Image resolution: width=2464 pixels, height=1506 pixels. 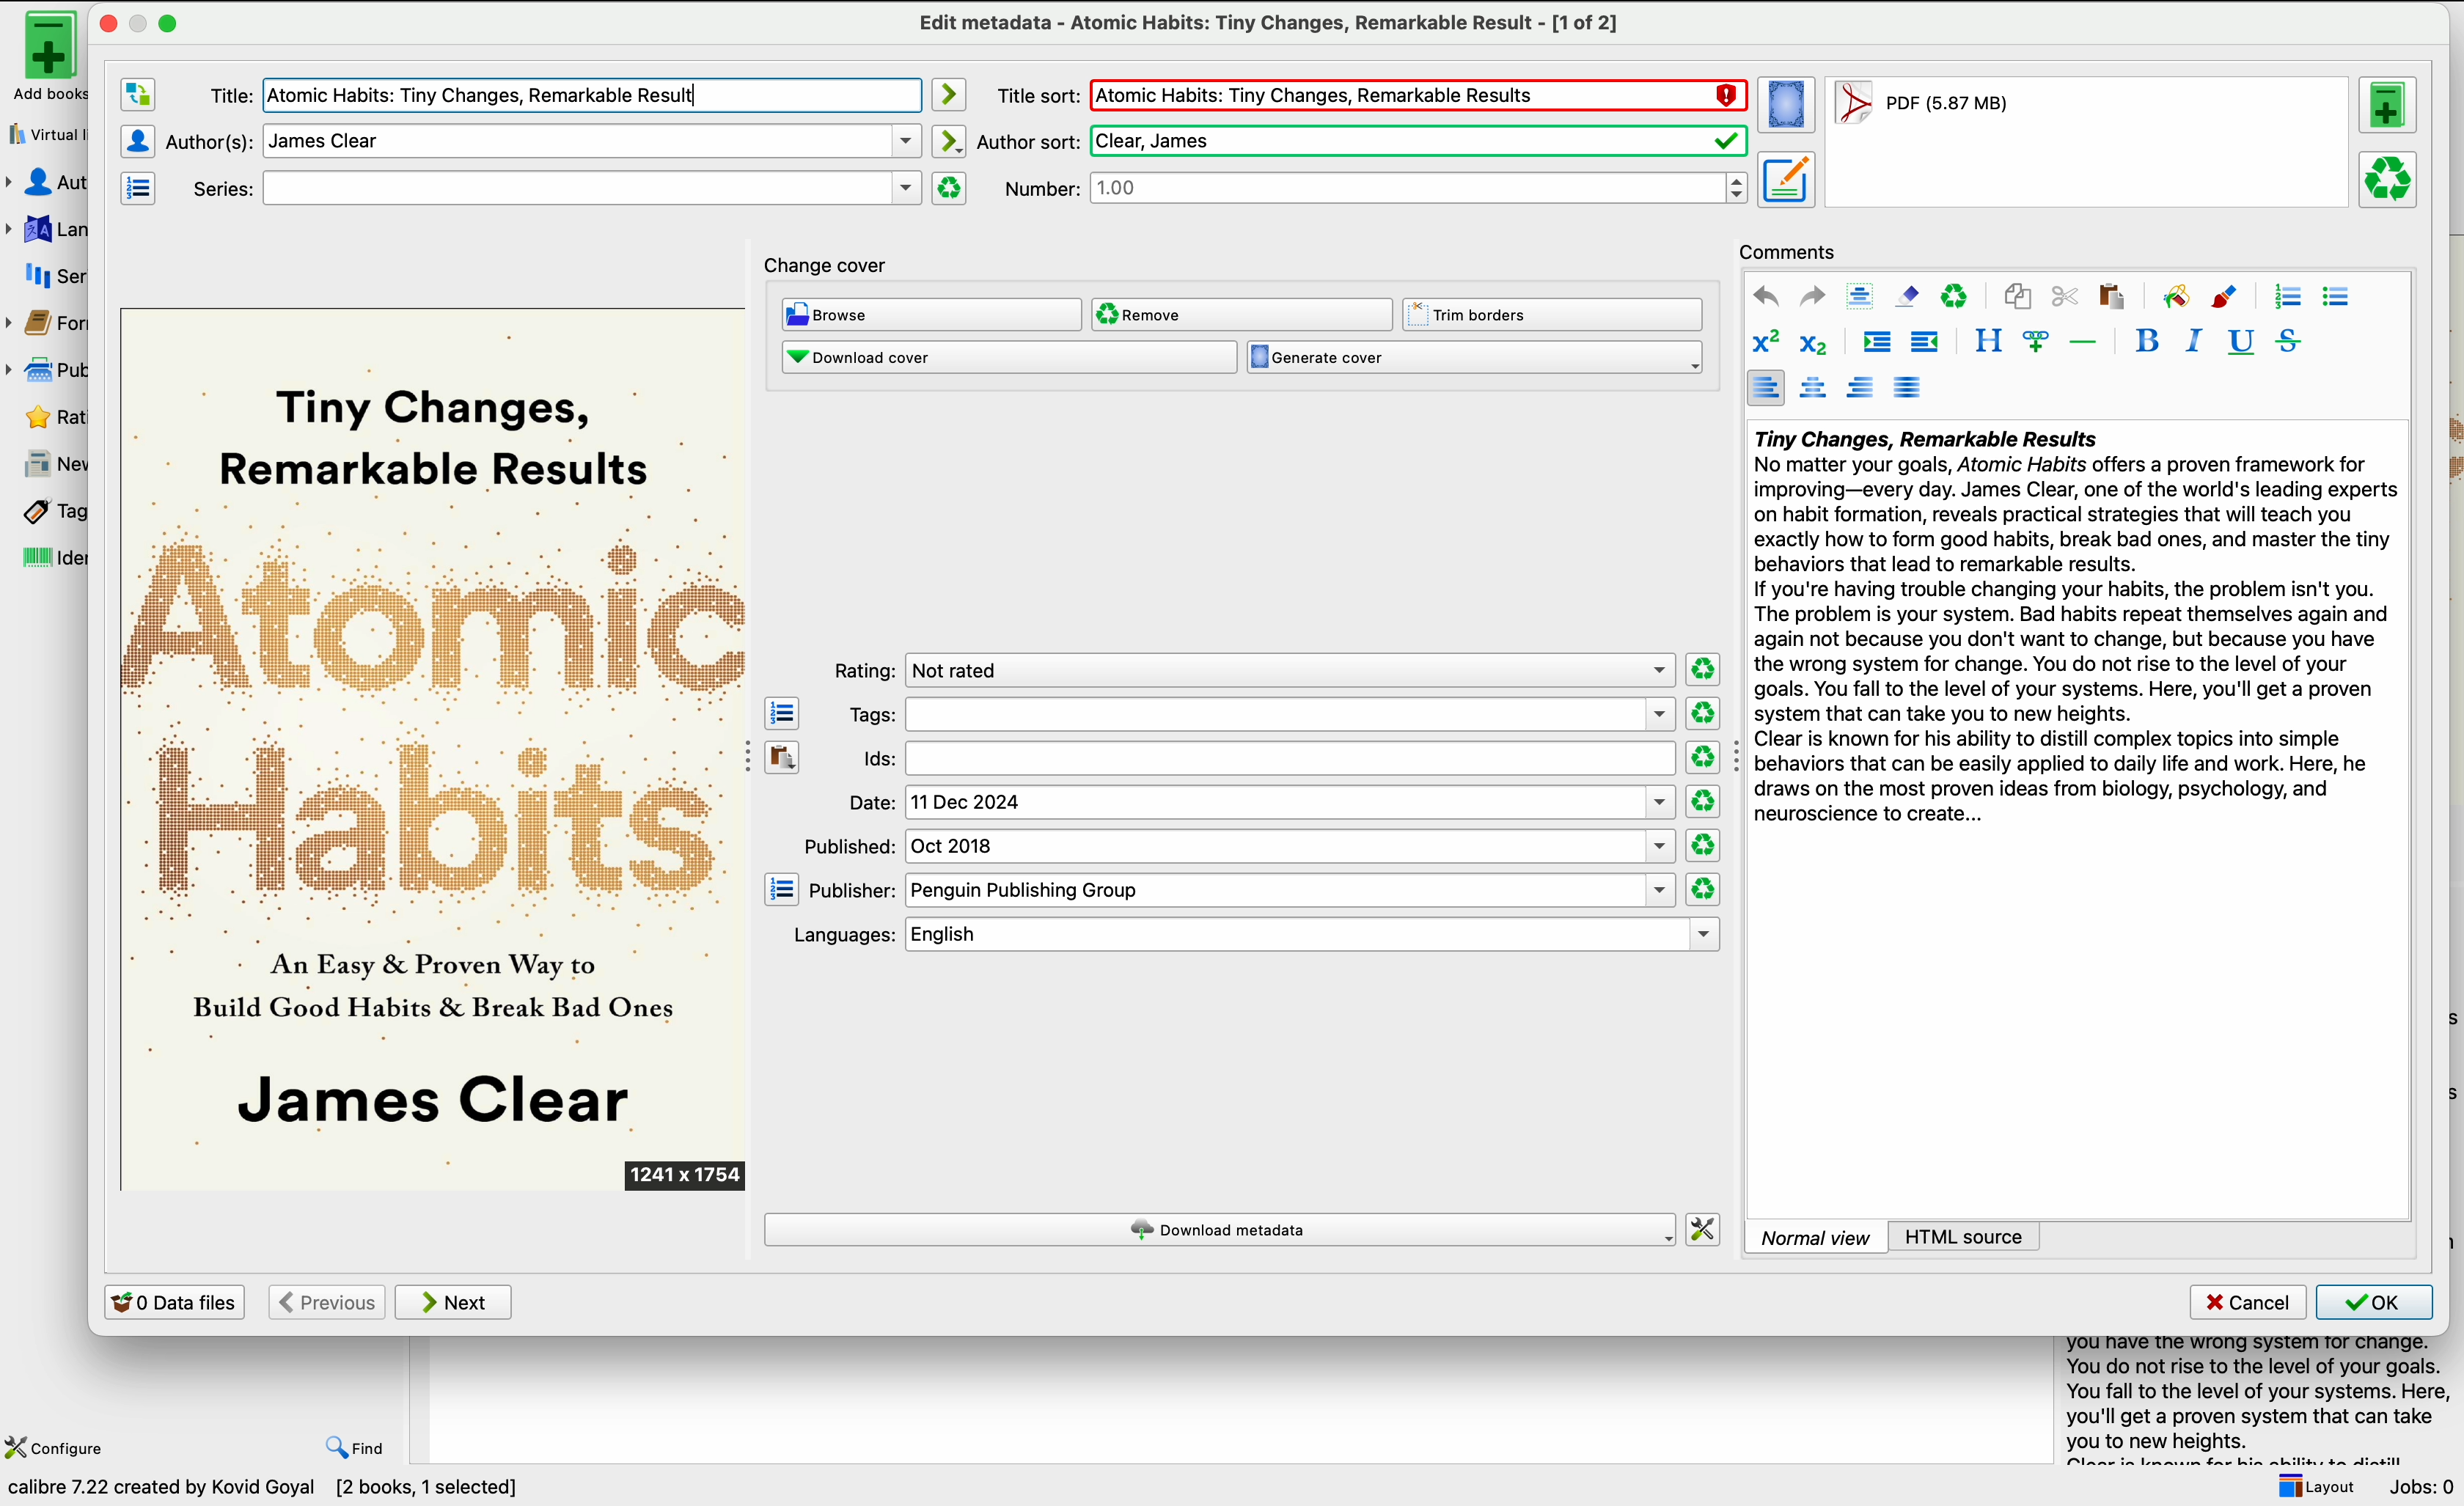 I want to click on open the manage publisher editor, so click(x=782, y=889).